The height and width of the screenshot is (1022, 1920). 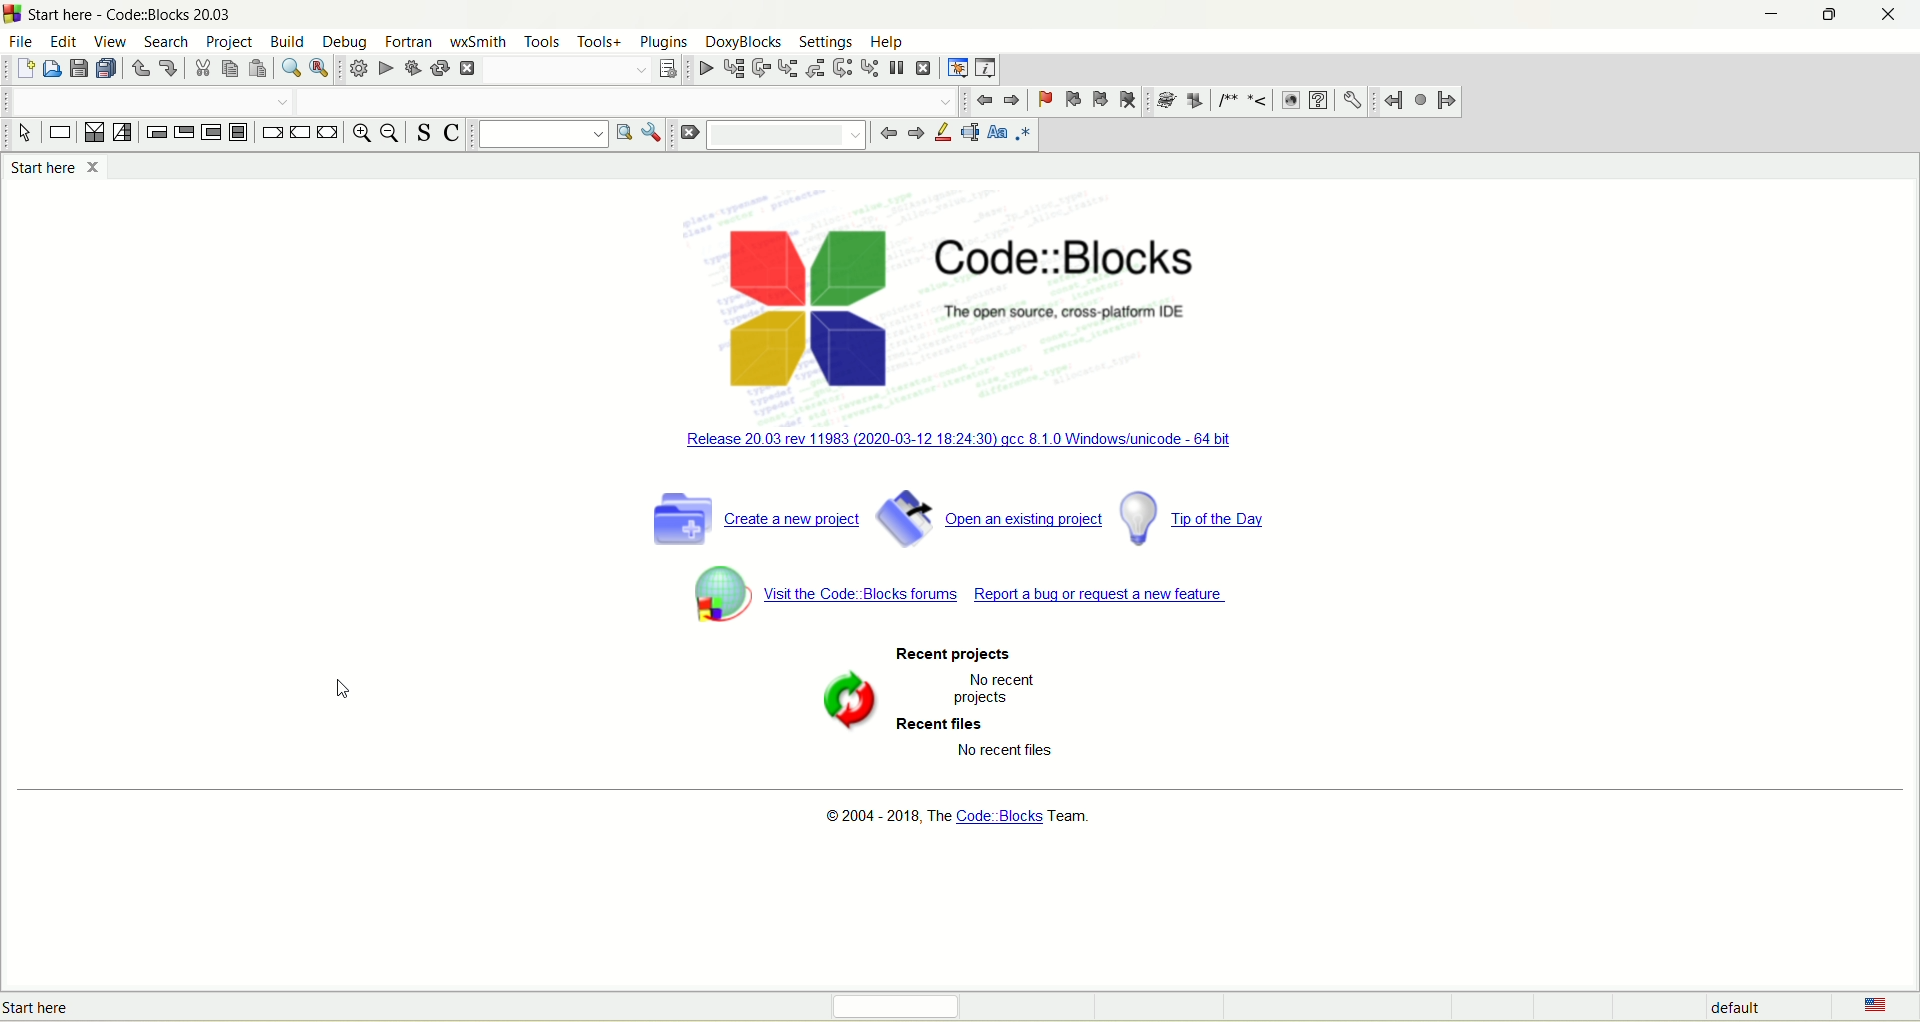 What do you see at coordinates (993, 512) in the screenshot?
I see `open a project` at bounding box center [993, 512].